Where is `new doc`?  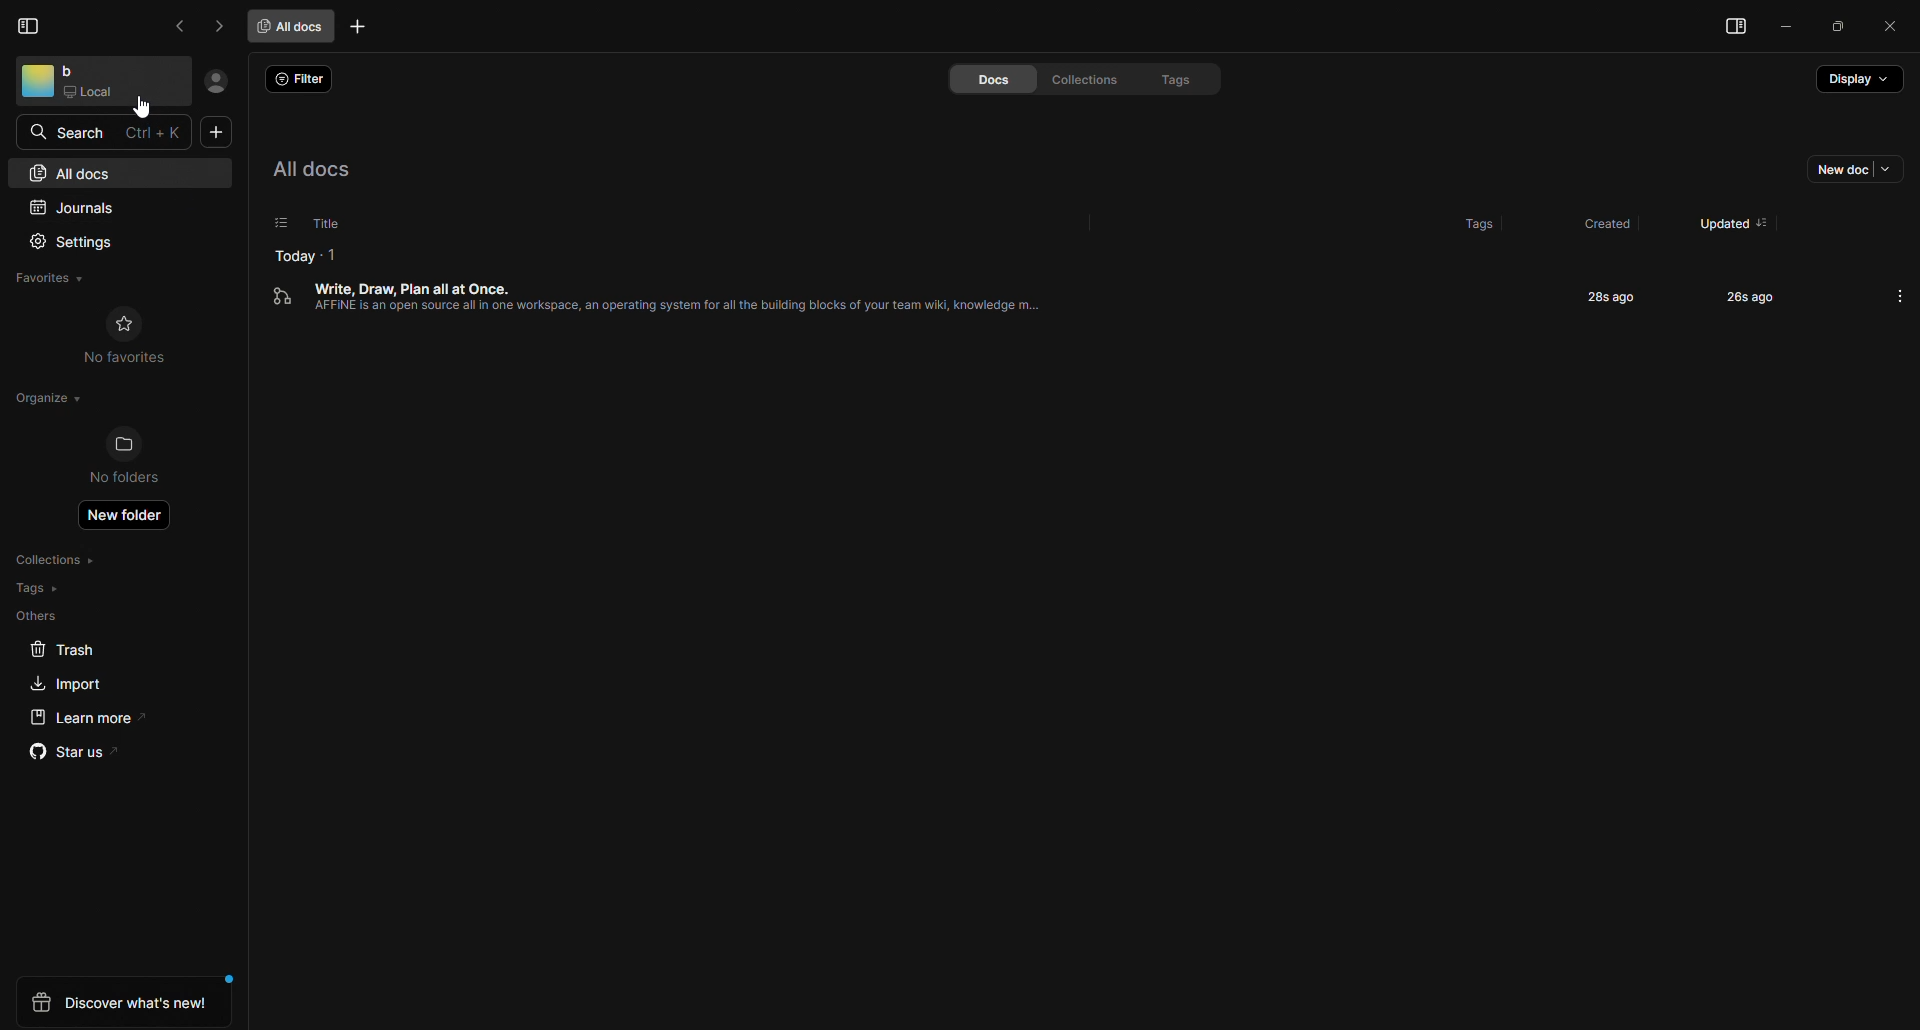 new doc is located at coordinates (217, 134).